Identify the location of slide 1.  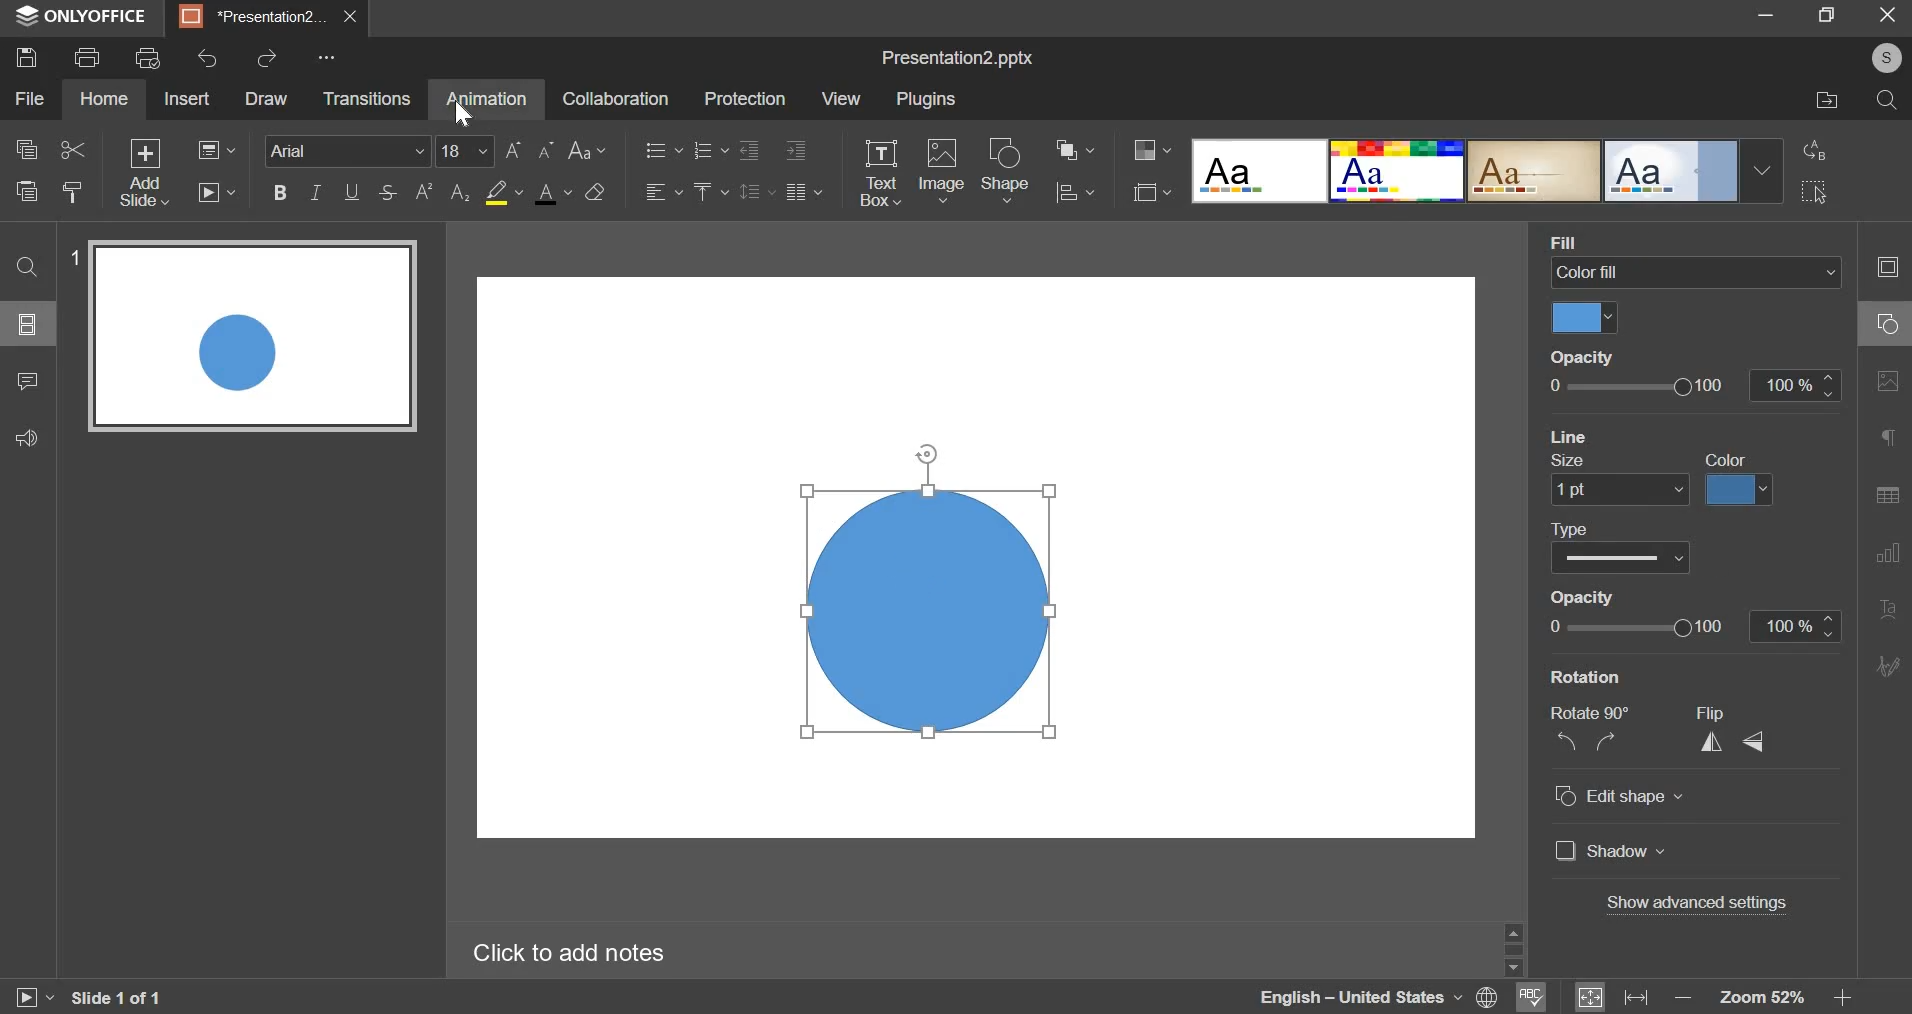
(262, 343).